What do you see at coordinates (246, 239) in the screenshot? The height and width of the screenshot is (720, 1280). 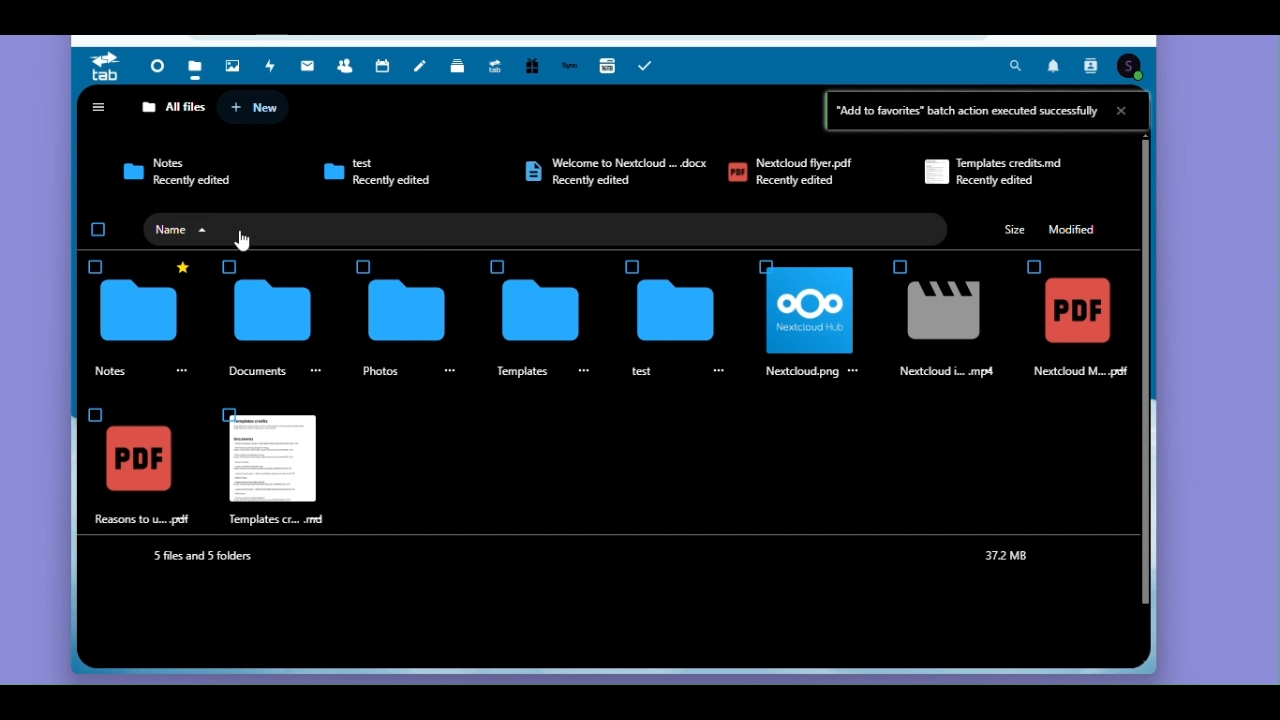 I see `Mouse cursor` at bounding box center [246, 239].